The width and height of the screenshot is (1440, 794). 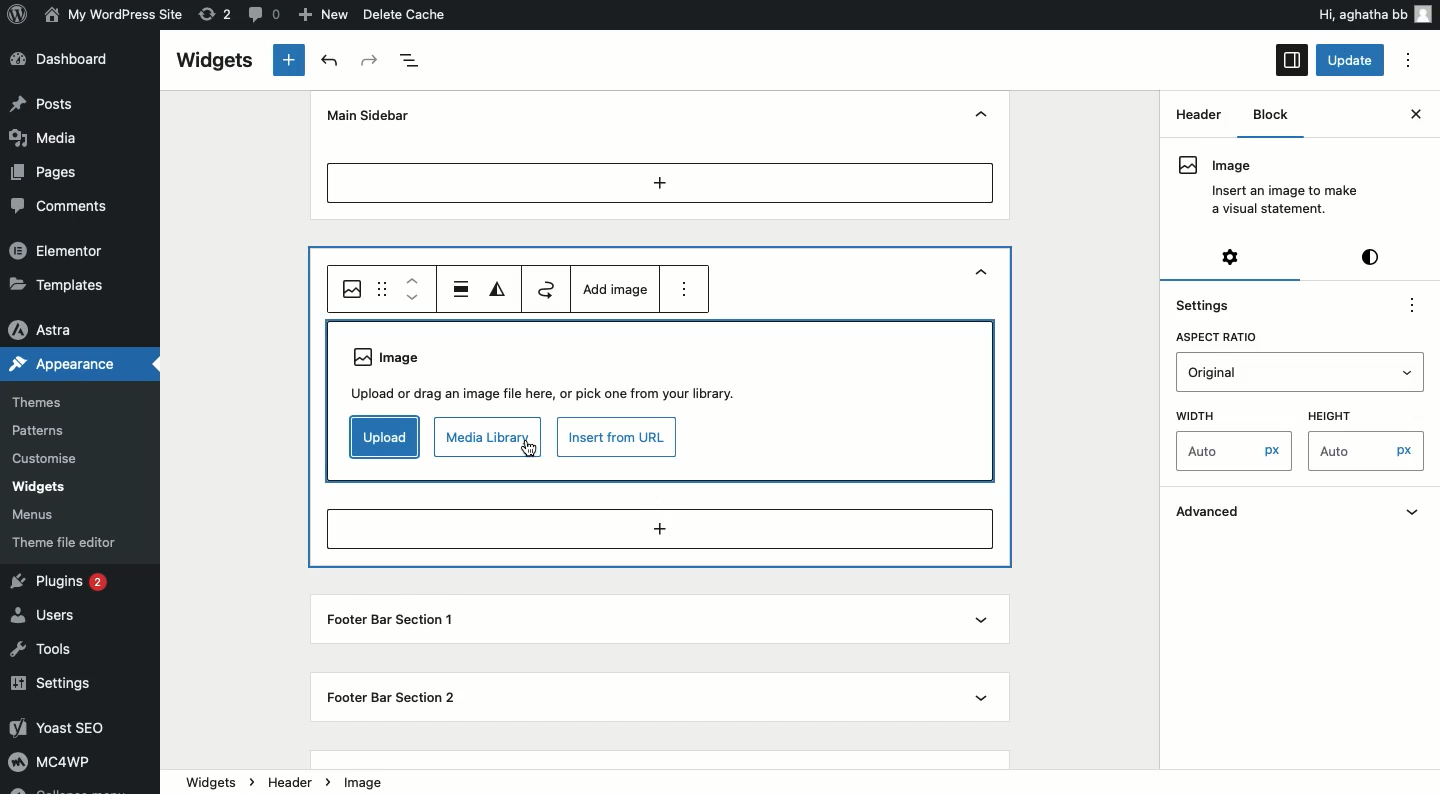 I want to click on Revision, so click(x=216, y=13).